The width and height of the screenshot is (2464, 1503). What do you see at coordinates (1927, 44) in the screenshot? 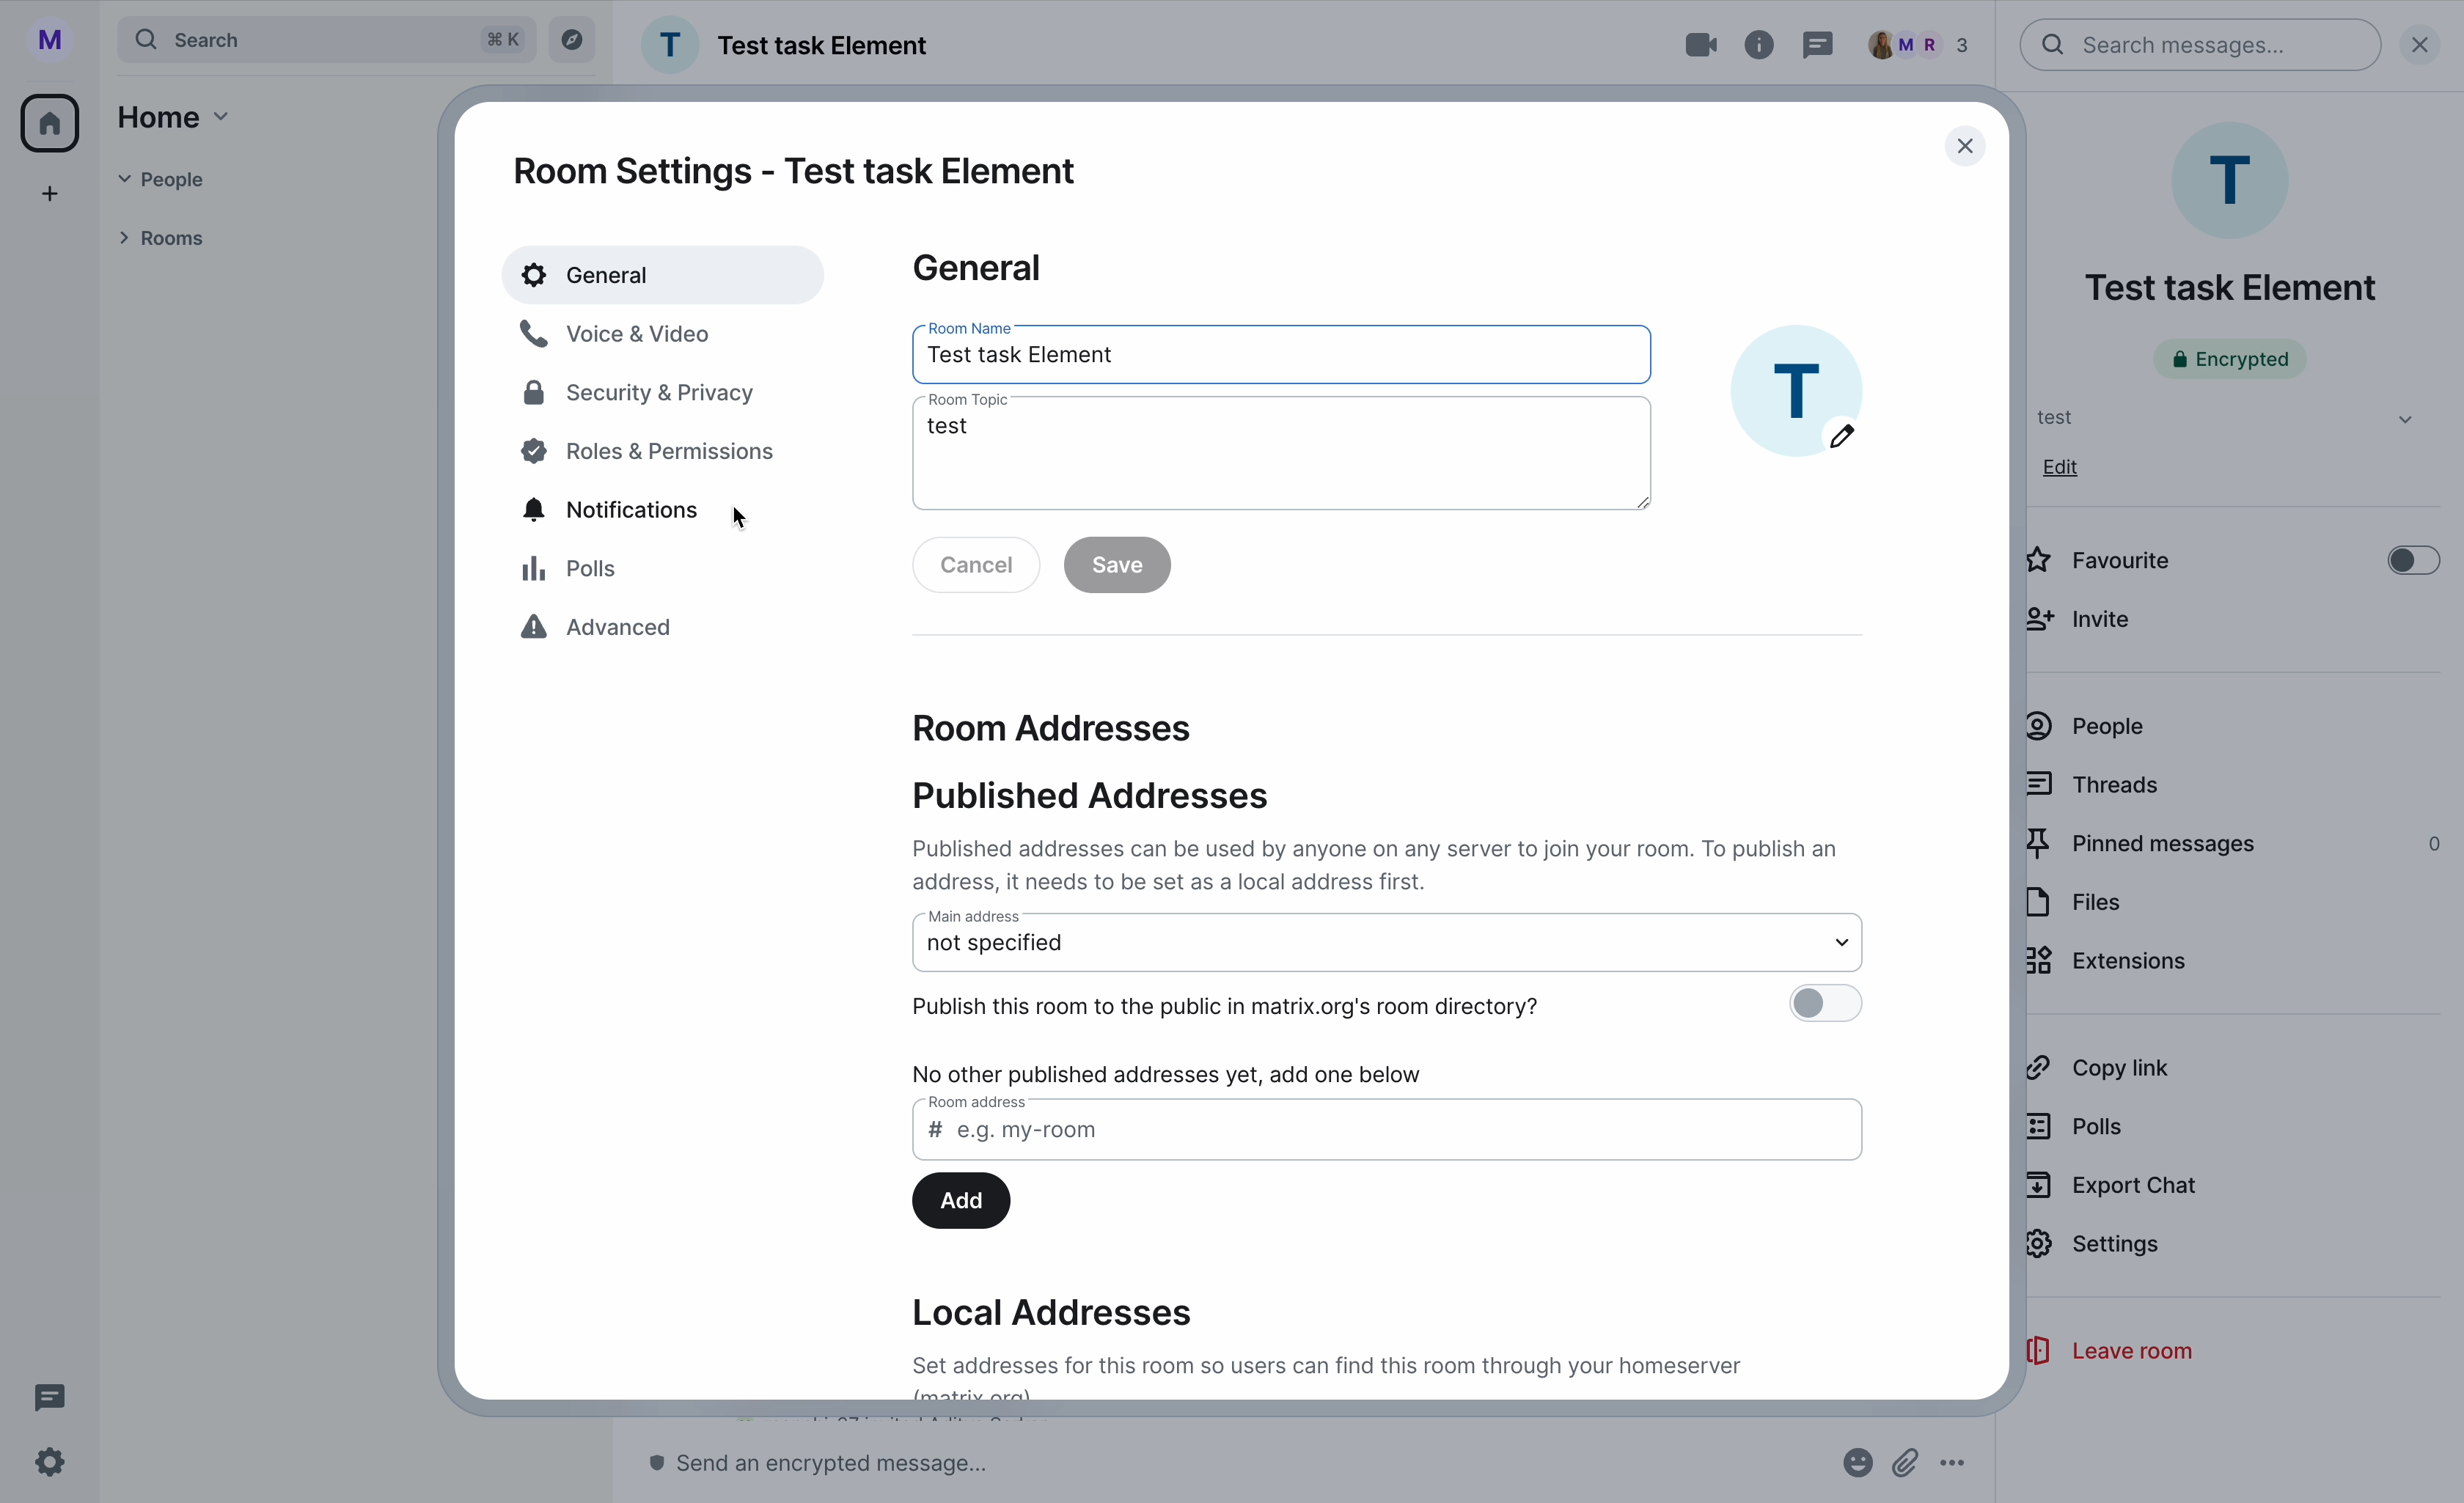
I see `people` at bounding box center [1927, 44].